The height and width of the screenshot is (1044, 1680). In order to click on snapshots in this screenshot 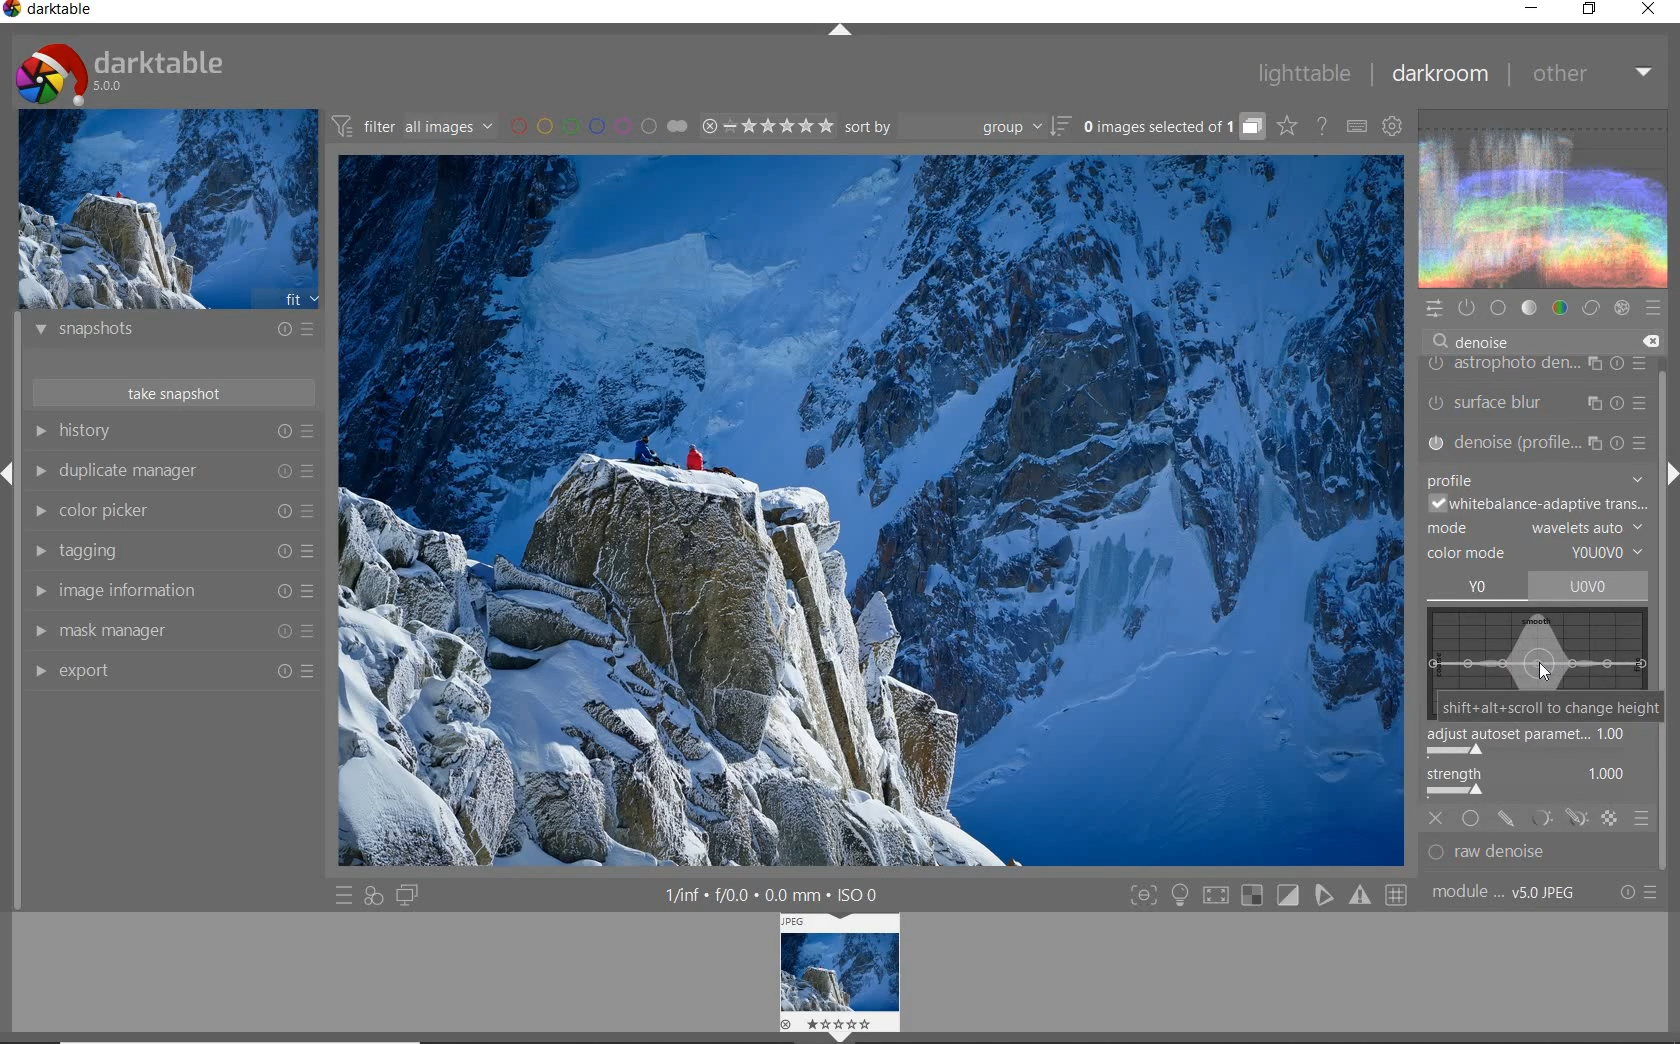, I will do `click(175, 332)`.